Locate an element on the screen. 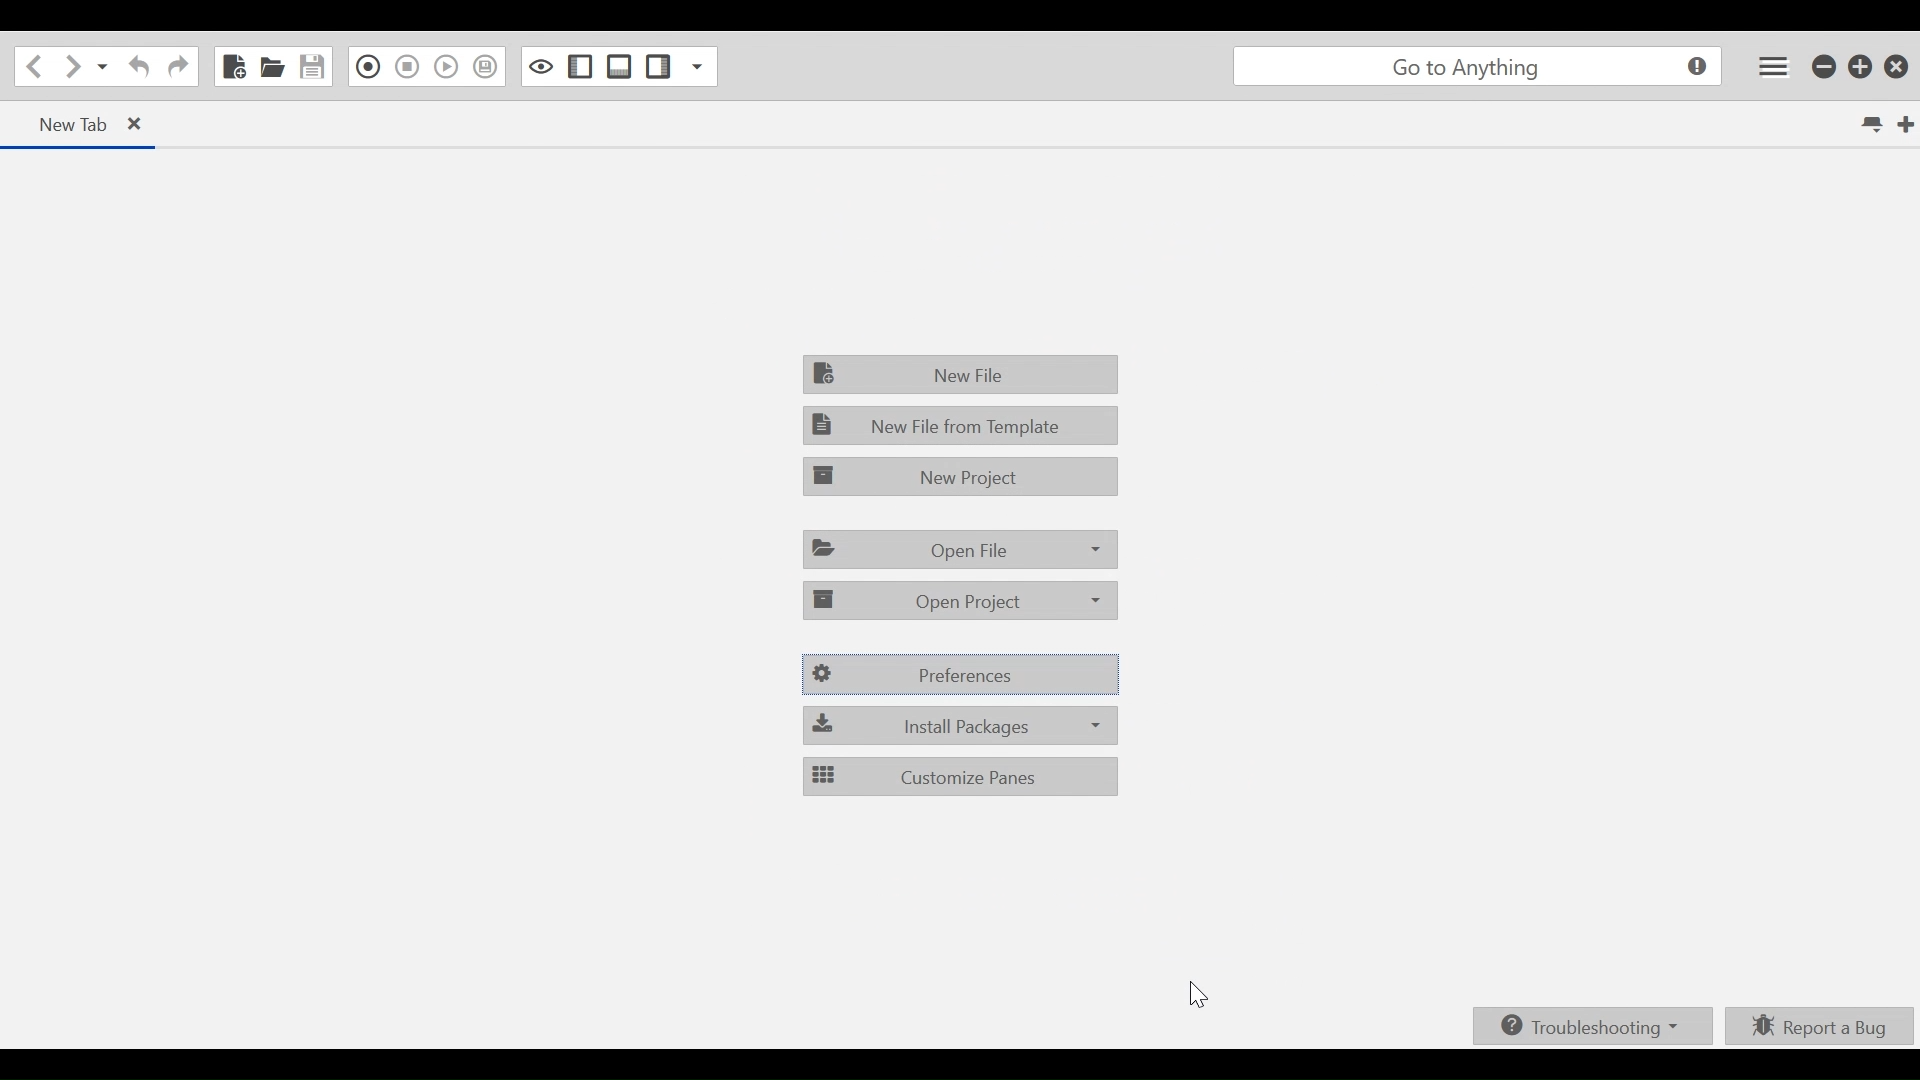  maximize is located at coordinates (1862, 69).